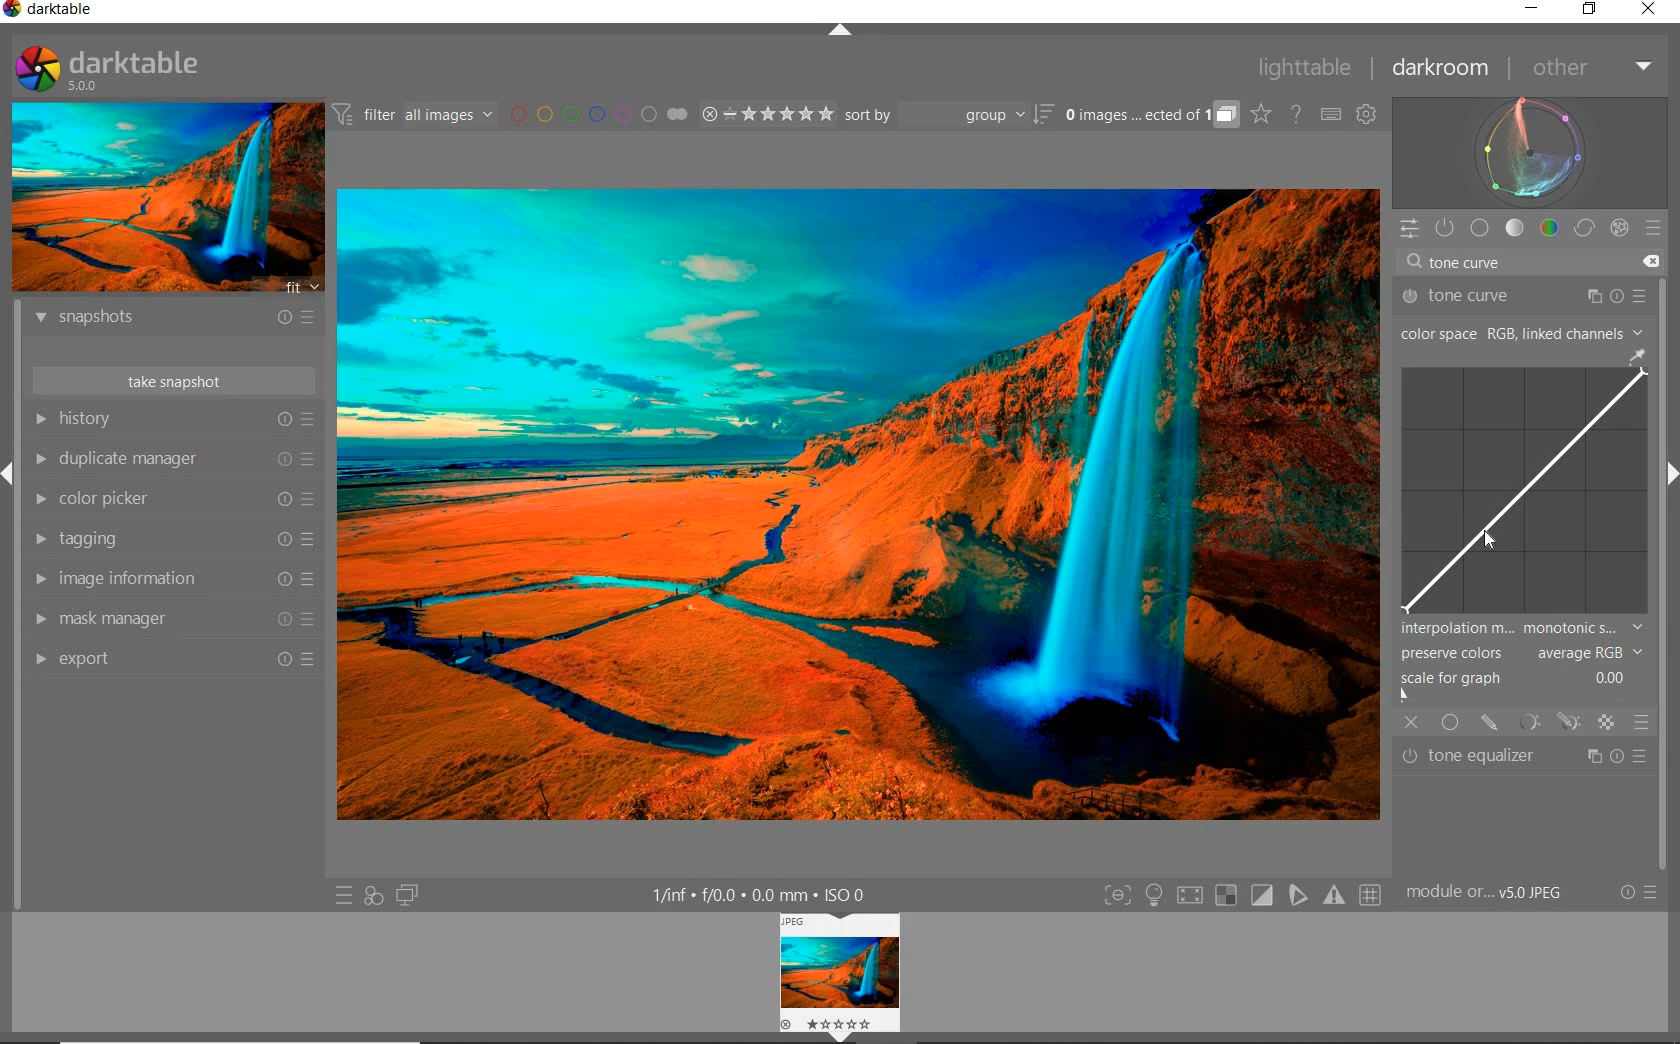  Describe the element at coordinates (1441, 69) in the screenshot. I see `darkroom` at that location.